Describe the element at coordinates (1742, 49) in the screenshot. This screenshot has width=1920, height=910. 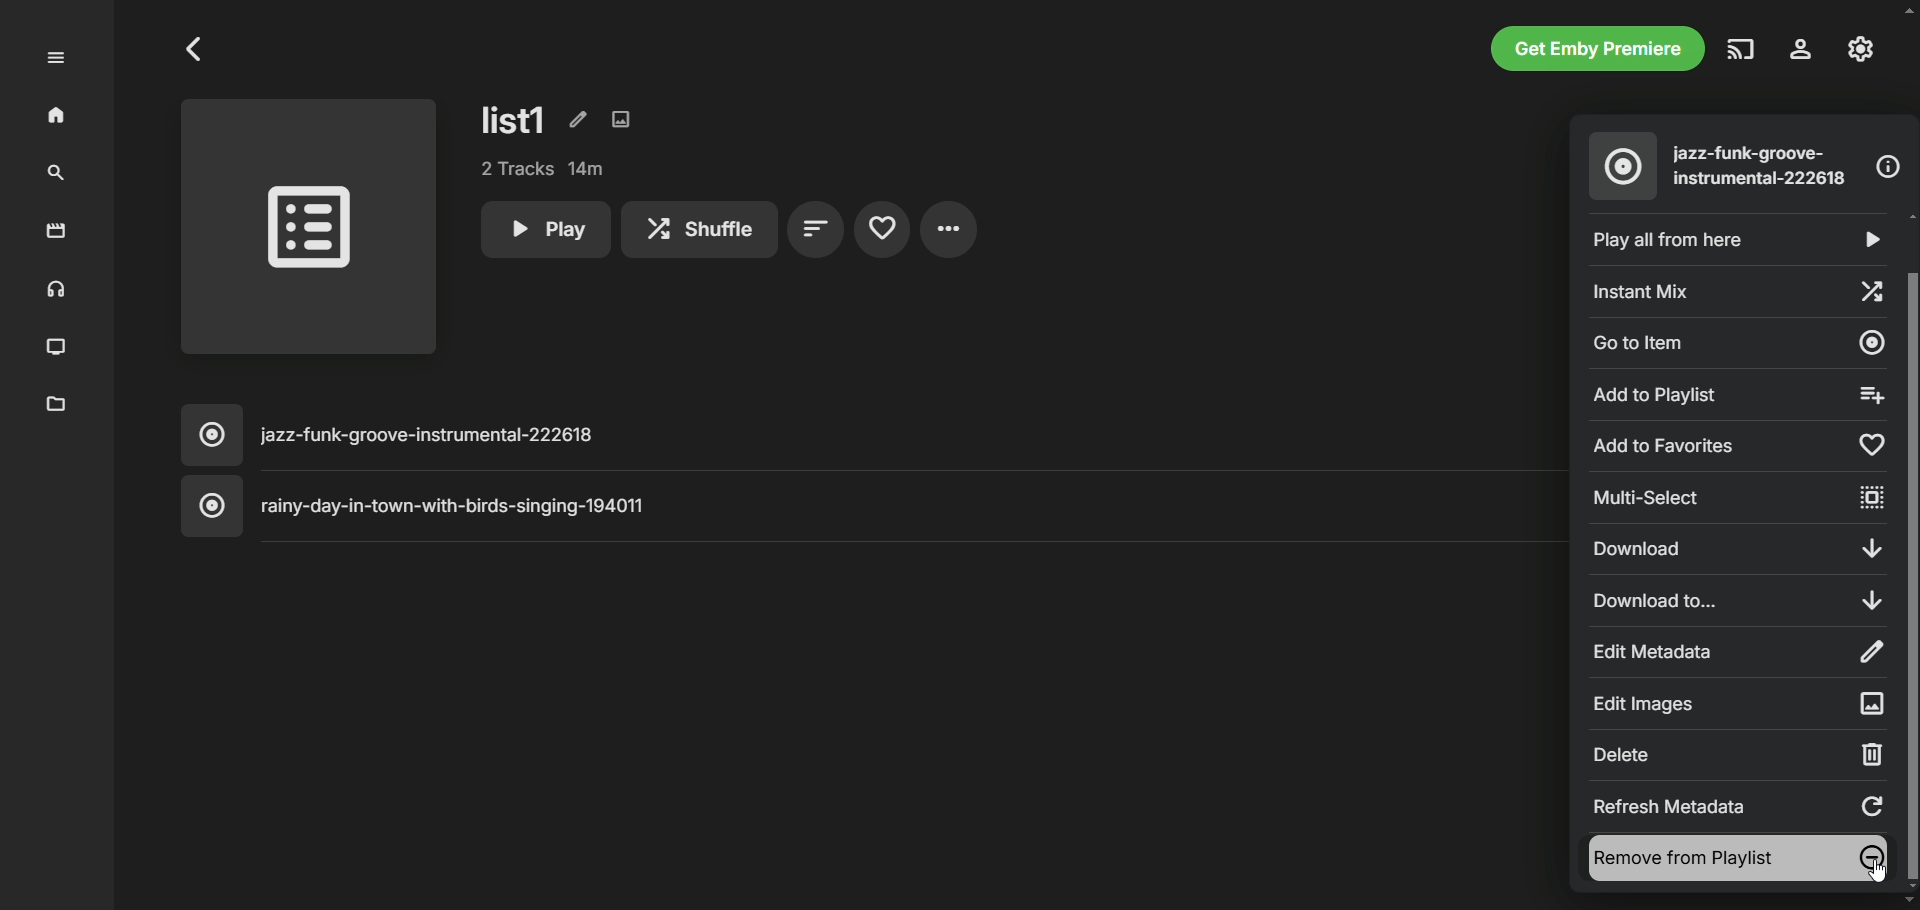
I see `play on another device` at that location.